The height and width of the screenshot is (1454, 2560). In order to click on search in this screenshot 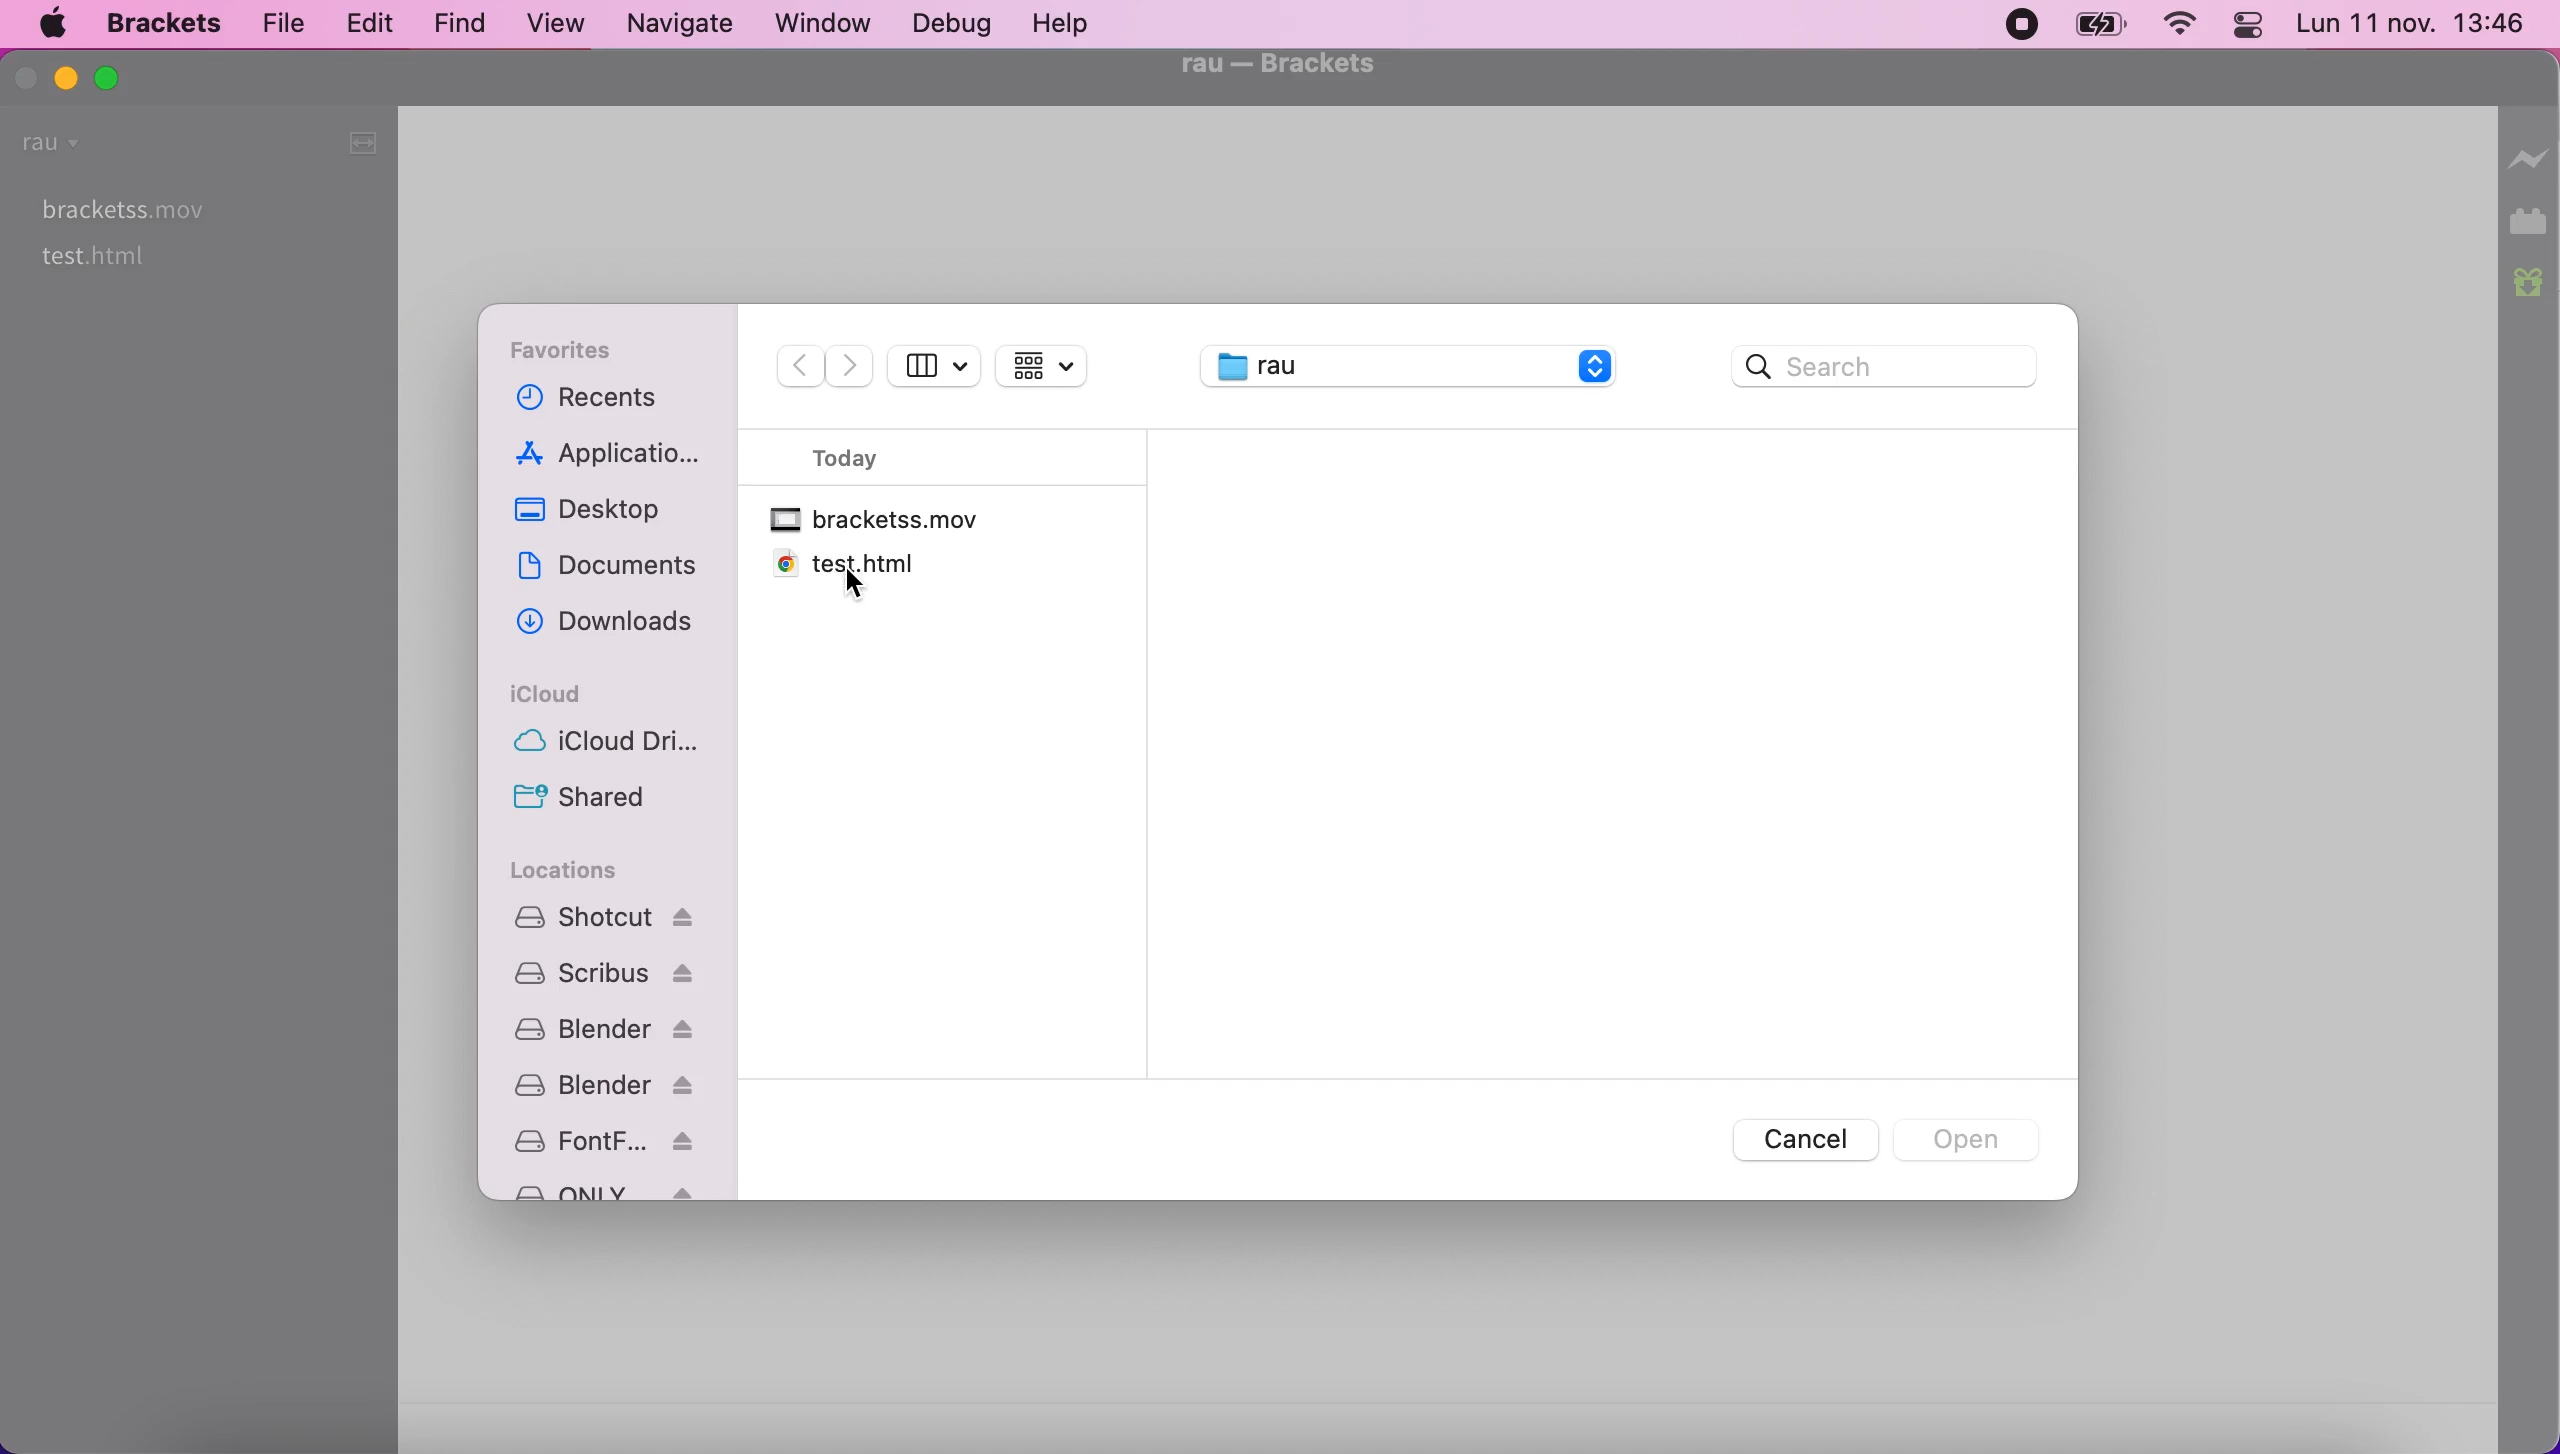, I will do `click(1878, 372)`.